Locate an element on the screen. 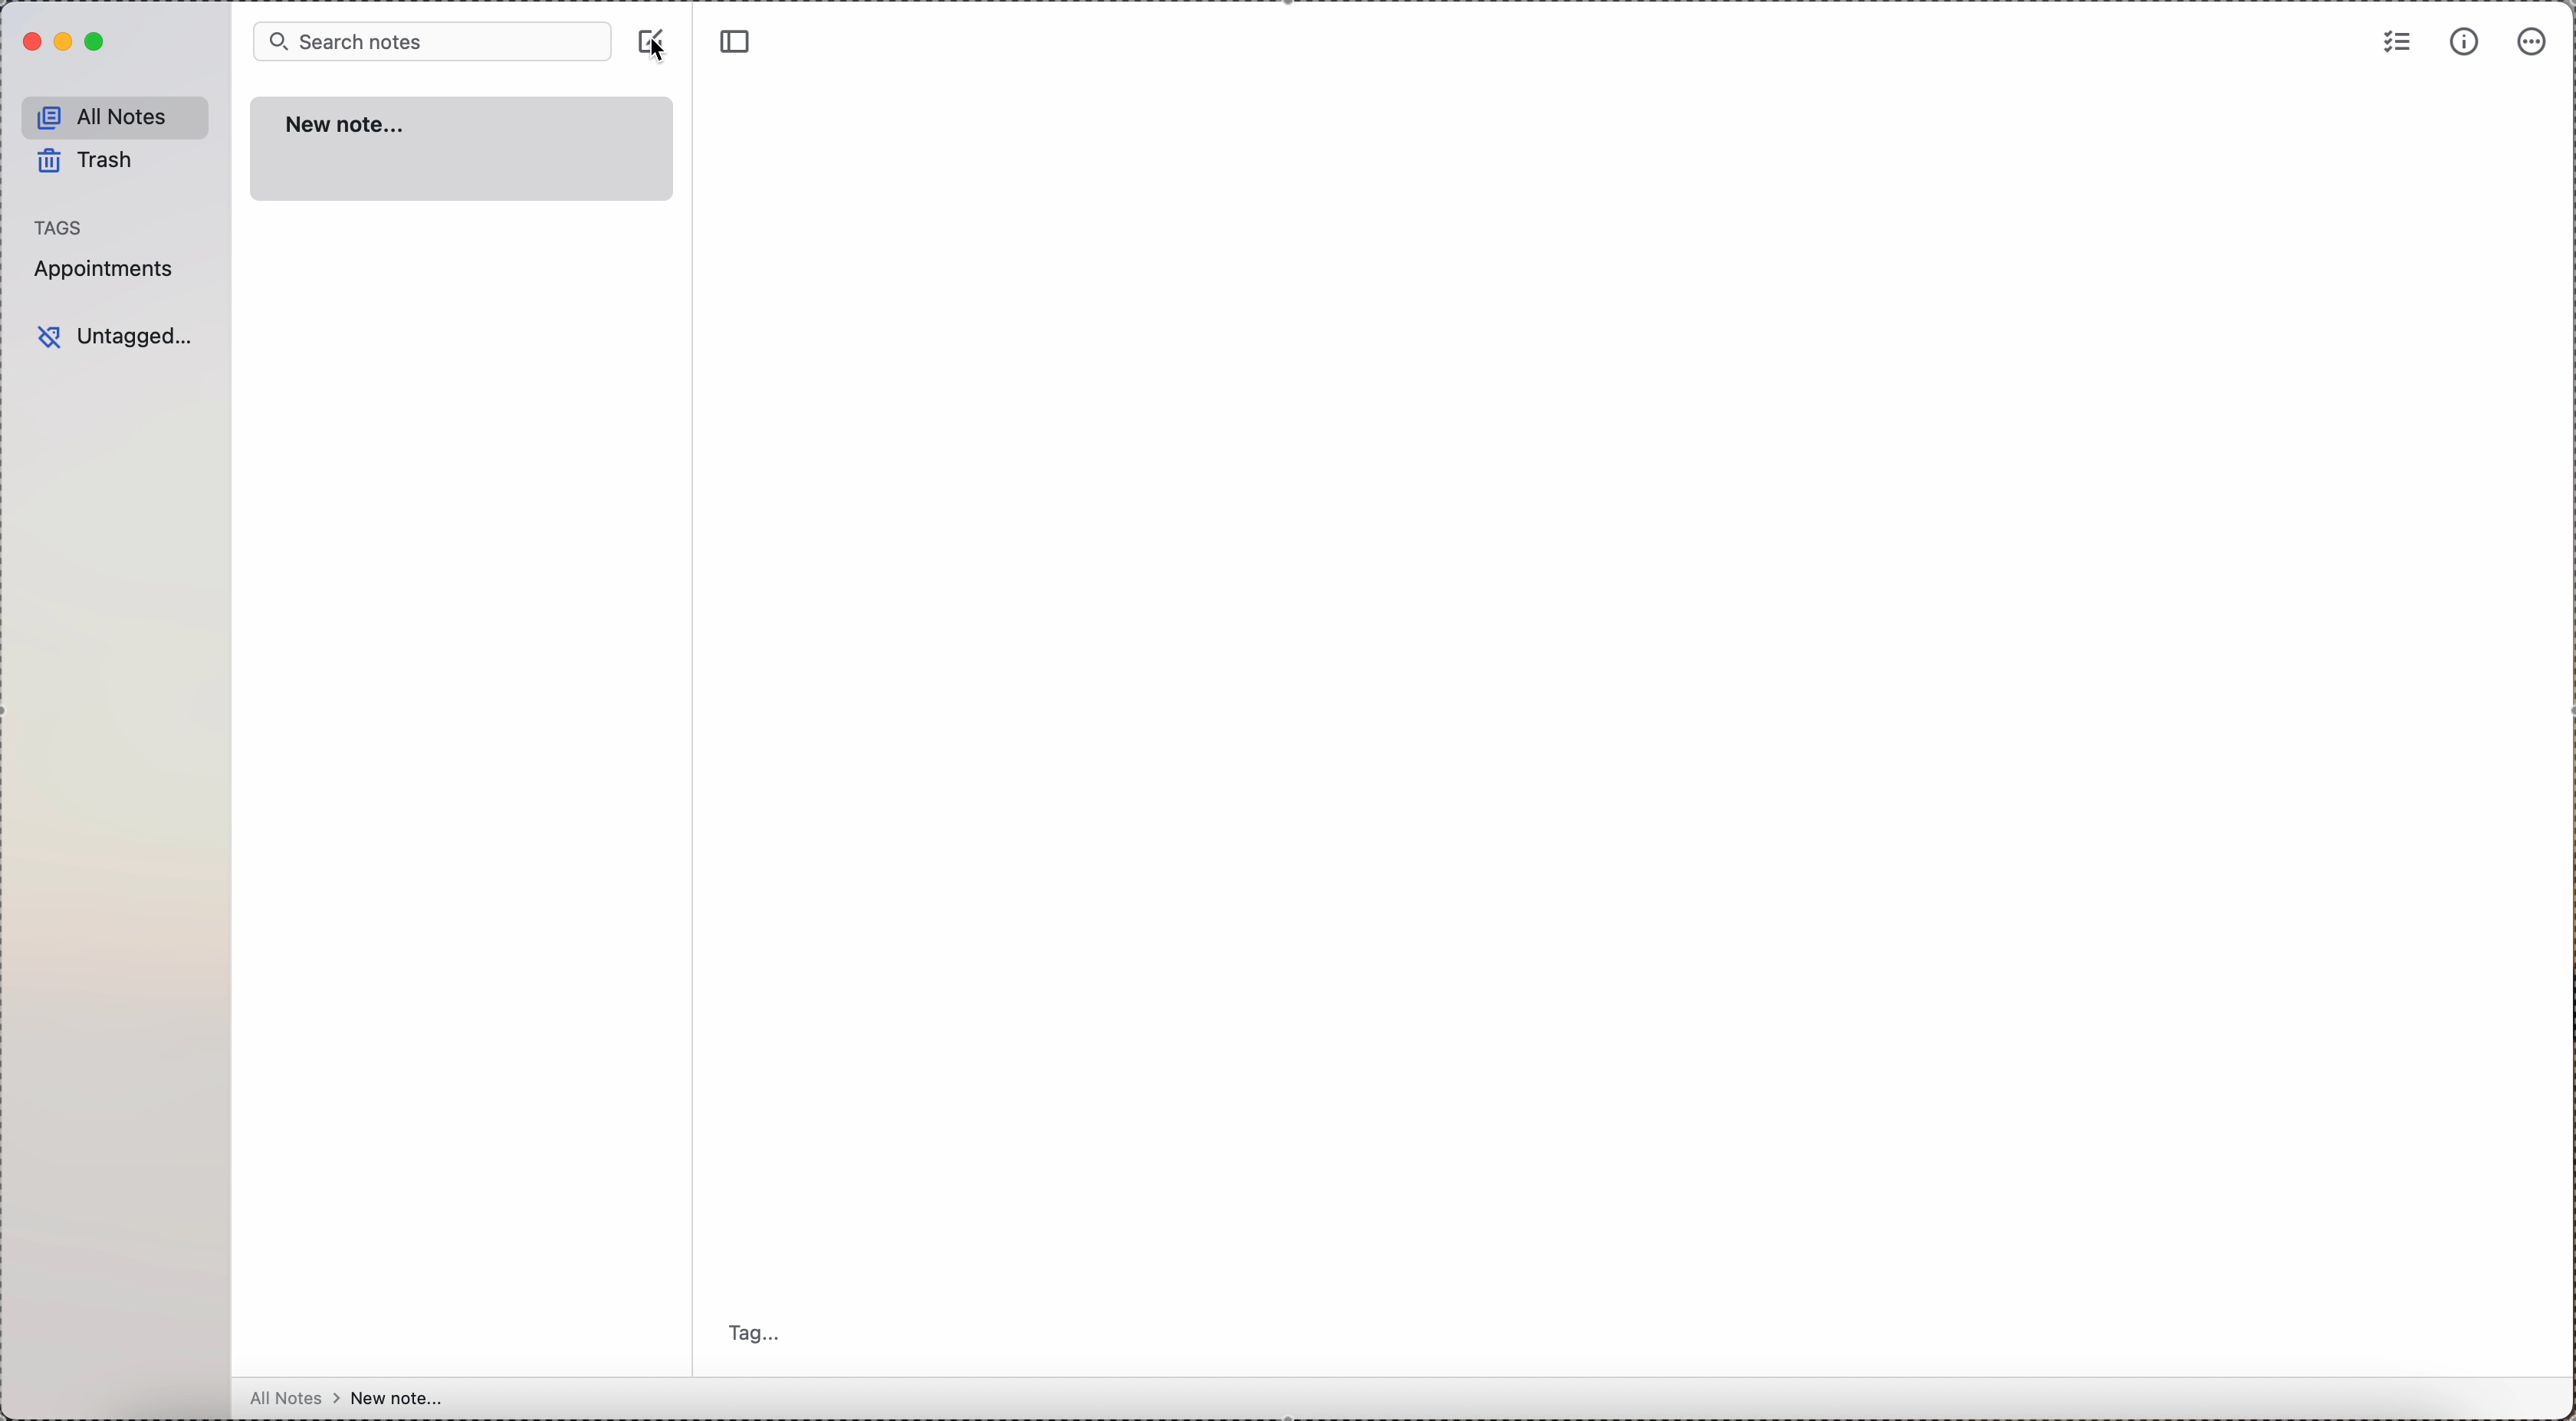 This screenshot has height=1421, width=2576. create note is located at coordinates (650, 34).